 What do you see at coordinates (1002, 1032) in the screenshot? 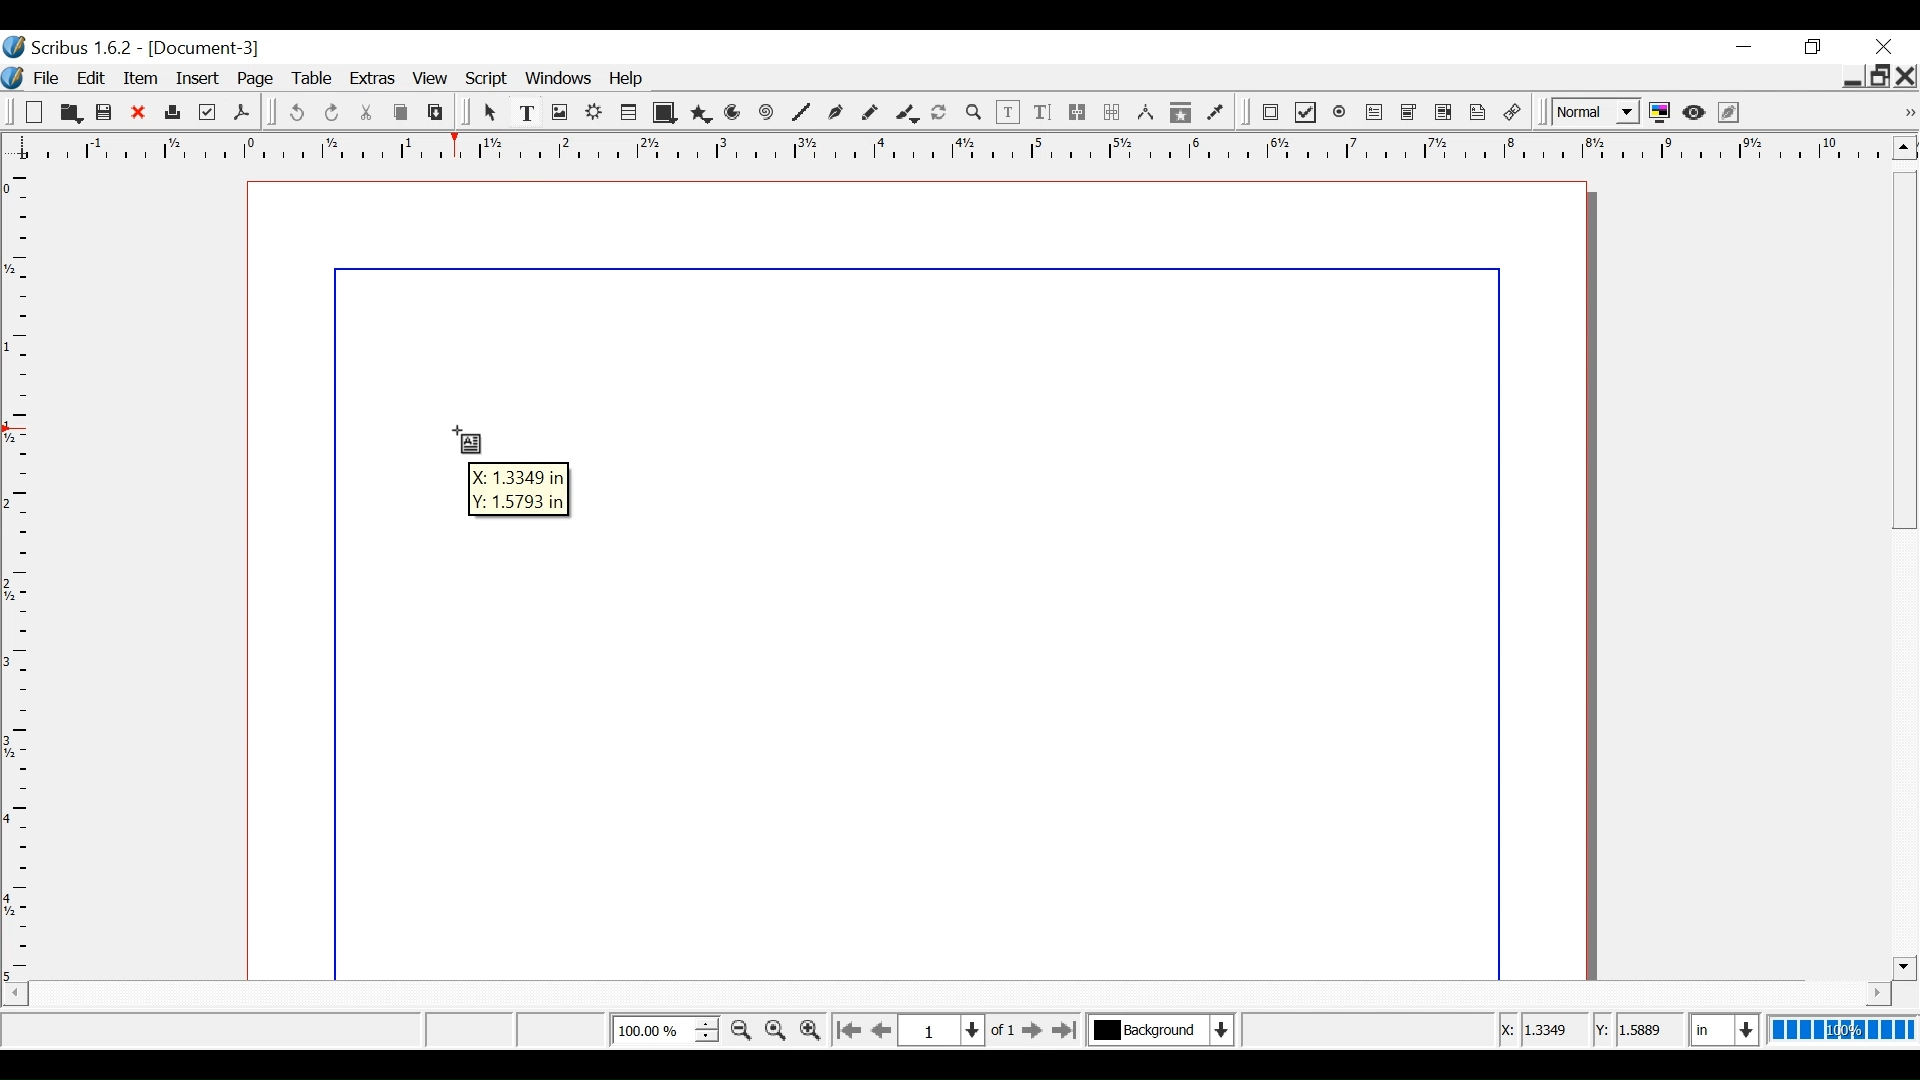
I see `of 1` at bounding box center [1002, 1032].